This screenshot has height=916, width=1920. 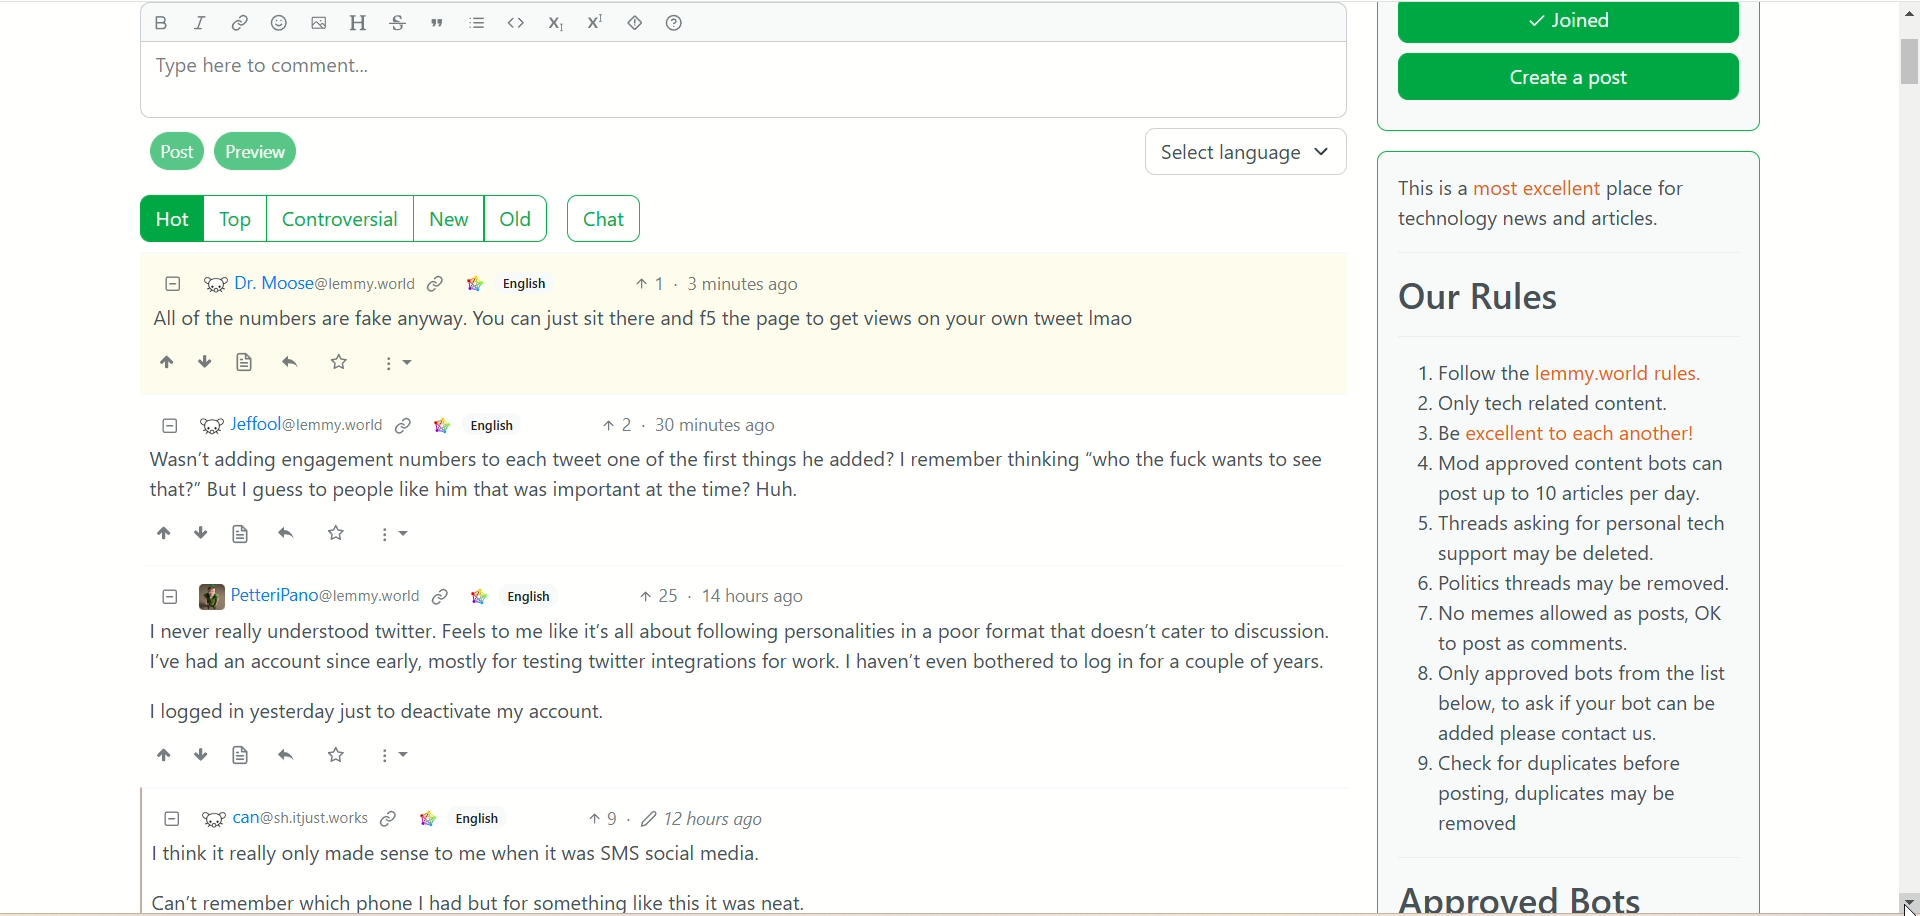 What do you see at coordinates (242, 535) in the screenshot?
I see `Source` at bounding box center [242, 535].